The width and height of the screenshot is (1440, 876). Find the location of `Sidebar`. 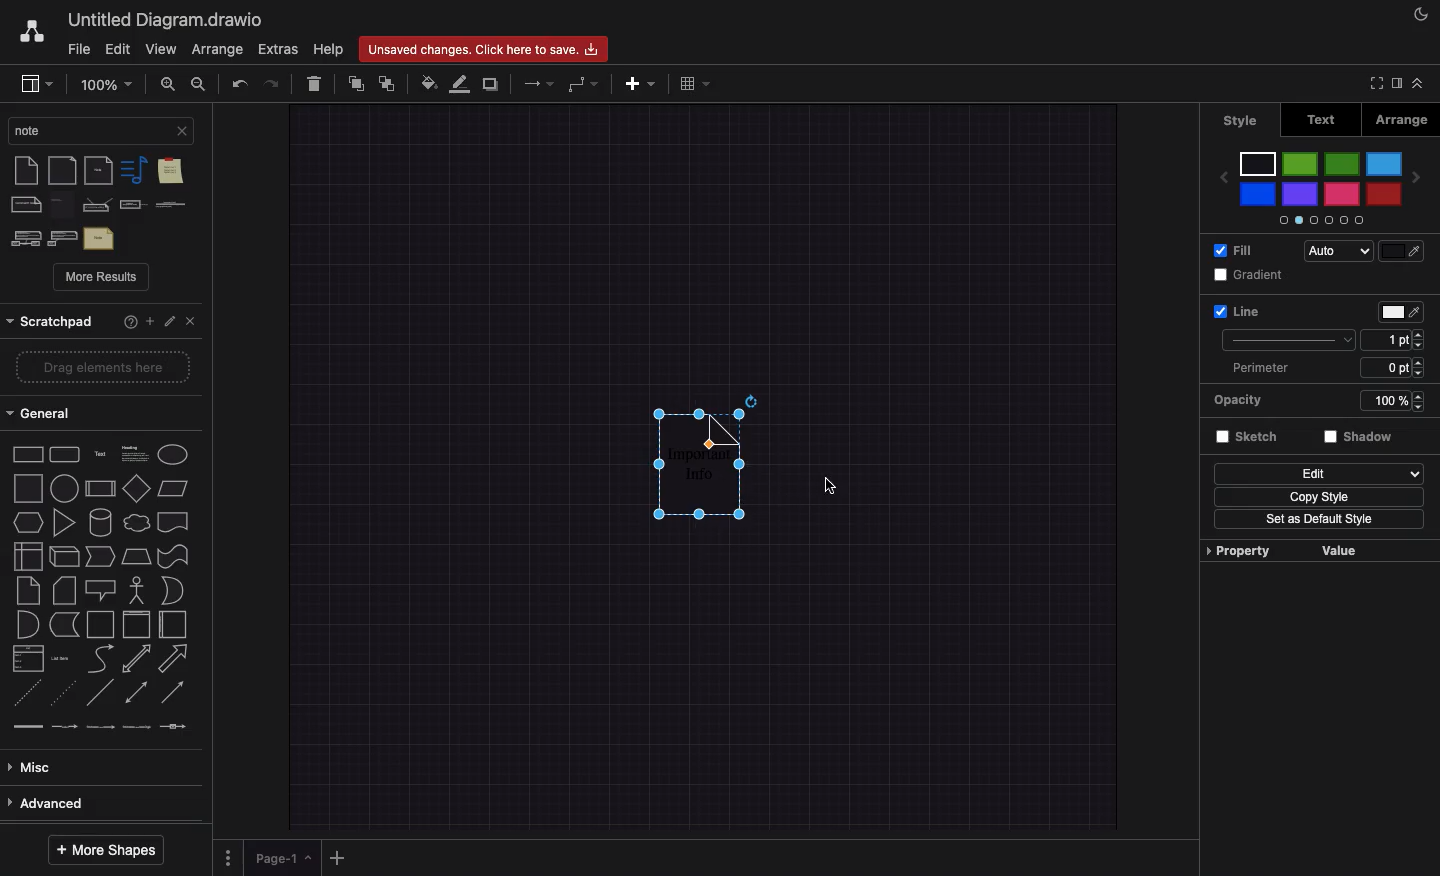

Sidebar is located at coordinates (1400, 85).